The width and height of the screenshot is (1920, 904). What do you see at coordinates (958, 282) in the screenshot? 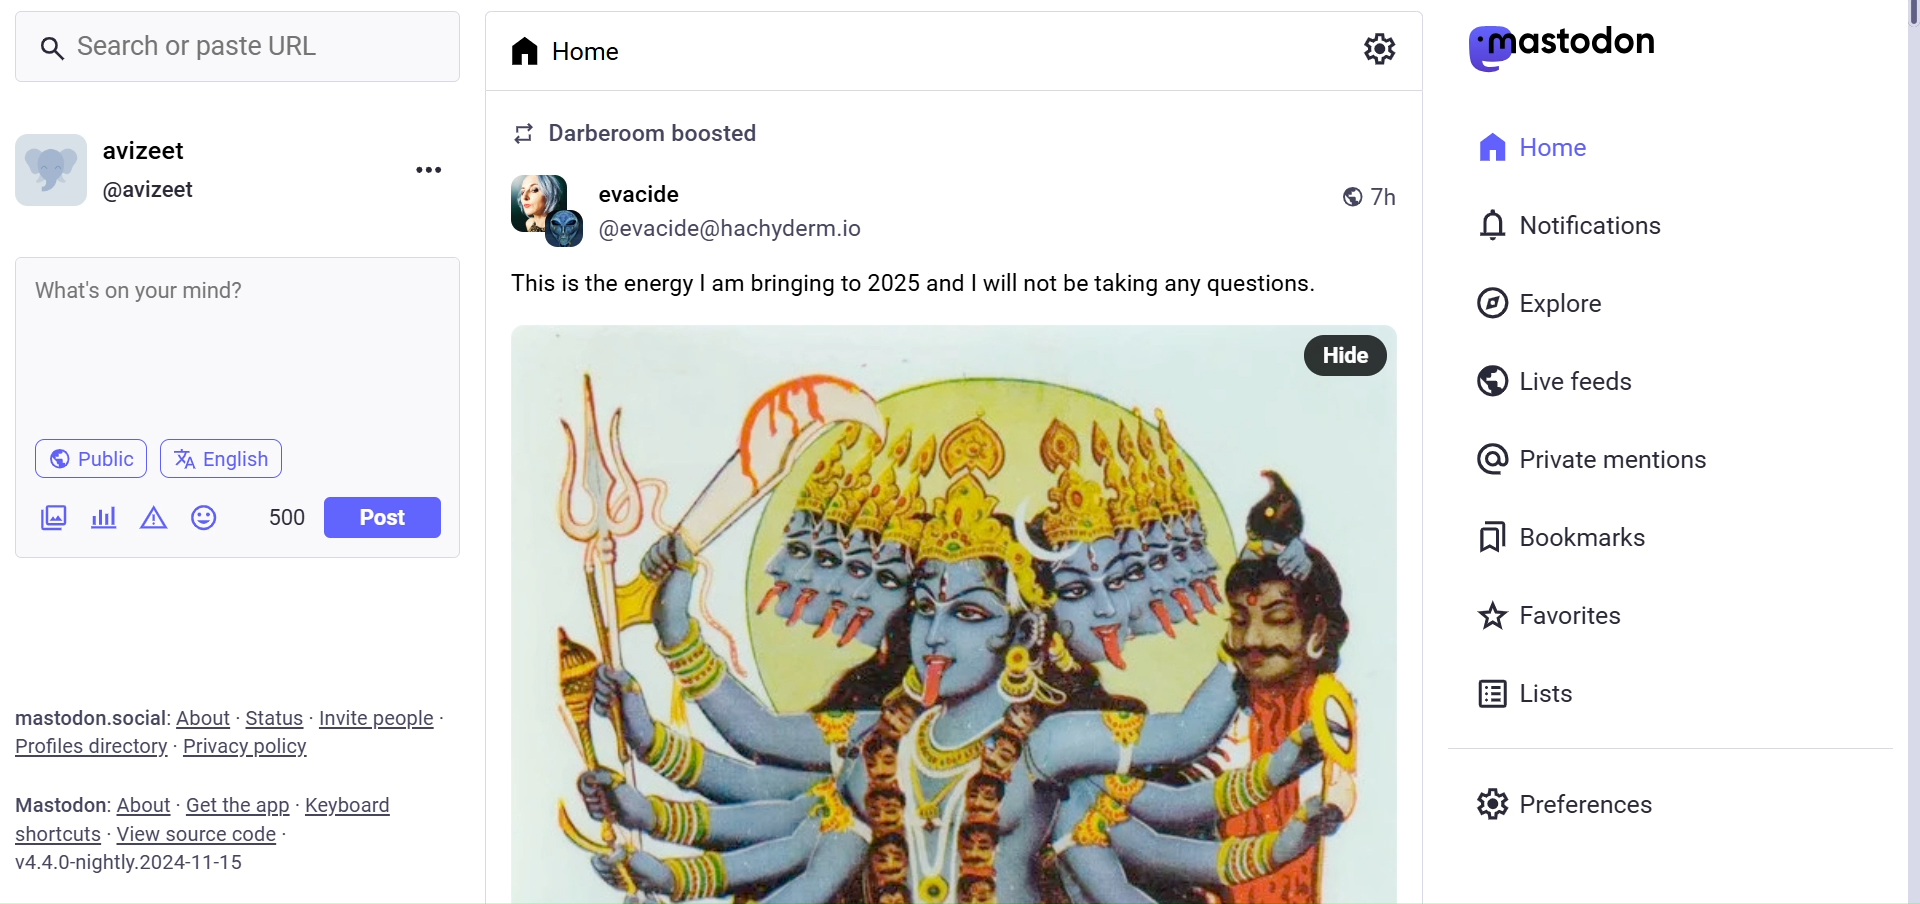
I see `post` at bounding box center [958, 282].